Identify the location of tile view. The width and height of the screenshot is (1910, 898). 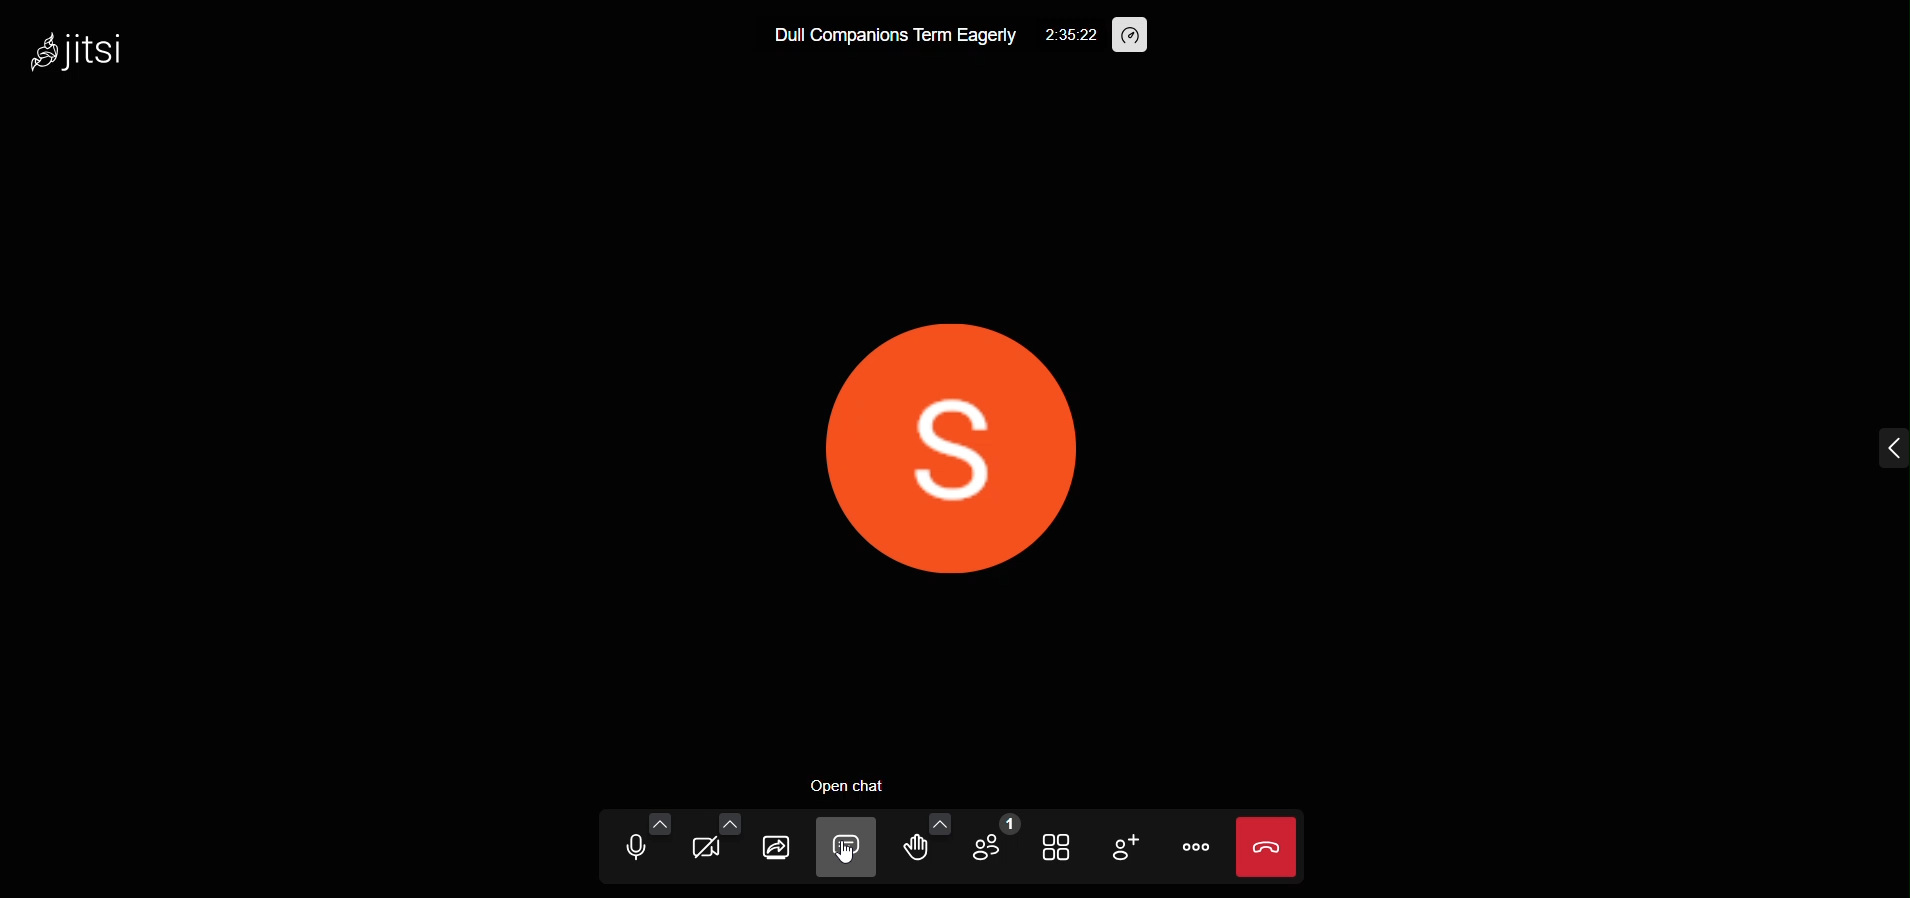
(1055, 847).